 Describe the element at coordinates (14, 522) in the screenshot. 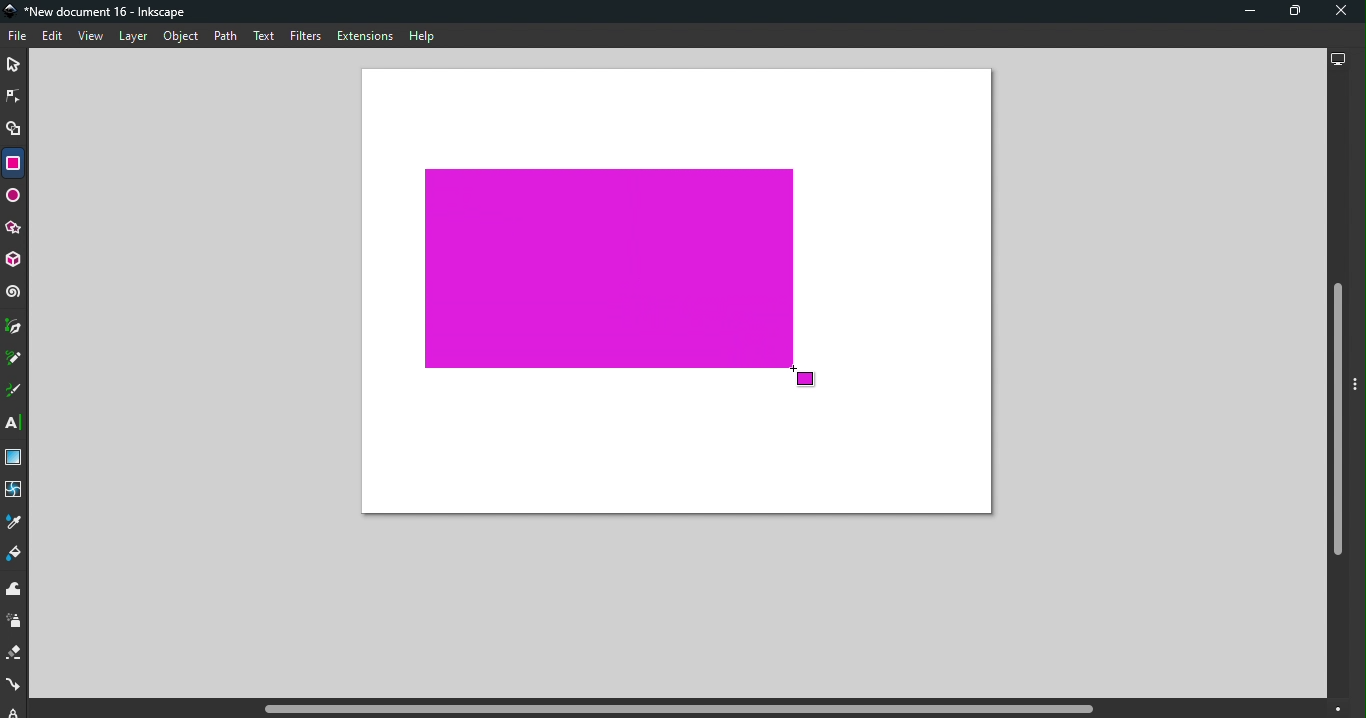

I see `Dropper tool` at that location.